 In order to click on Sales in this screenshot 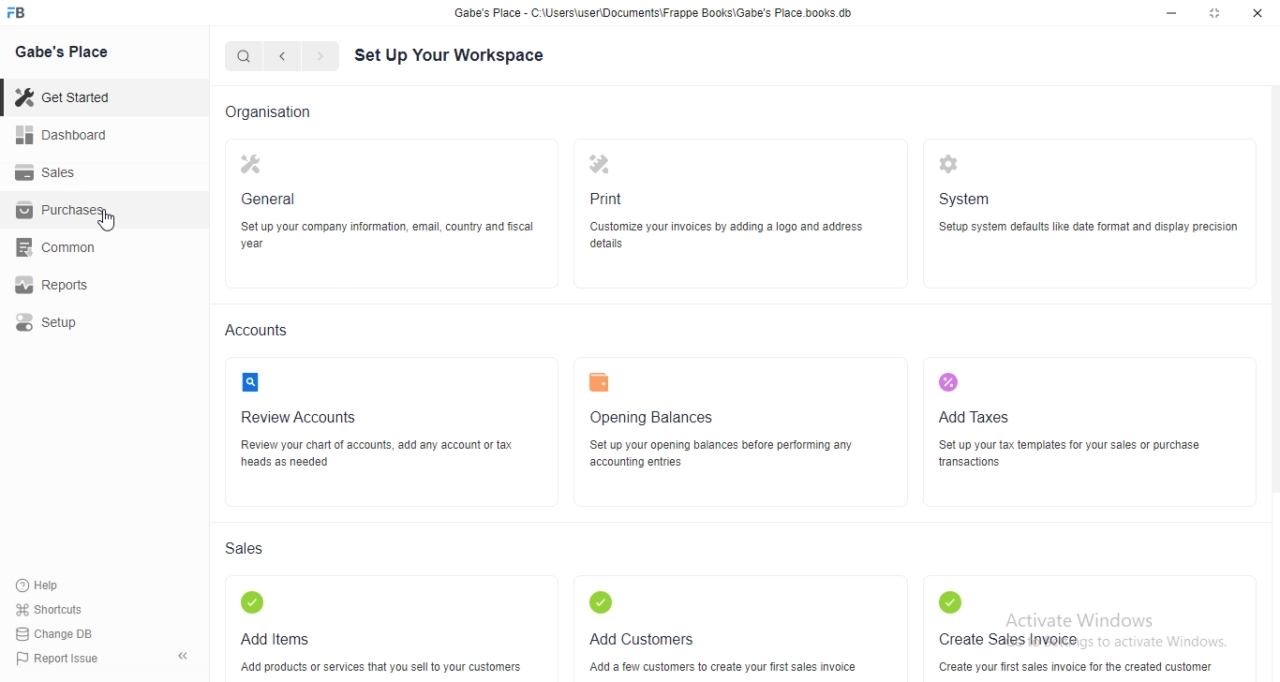, I will do `click(245, 548)`.